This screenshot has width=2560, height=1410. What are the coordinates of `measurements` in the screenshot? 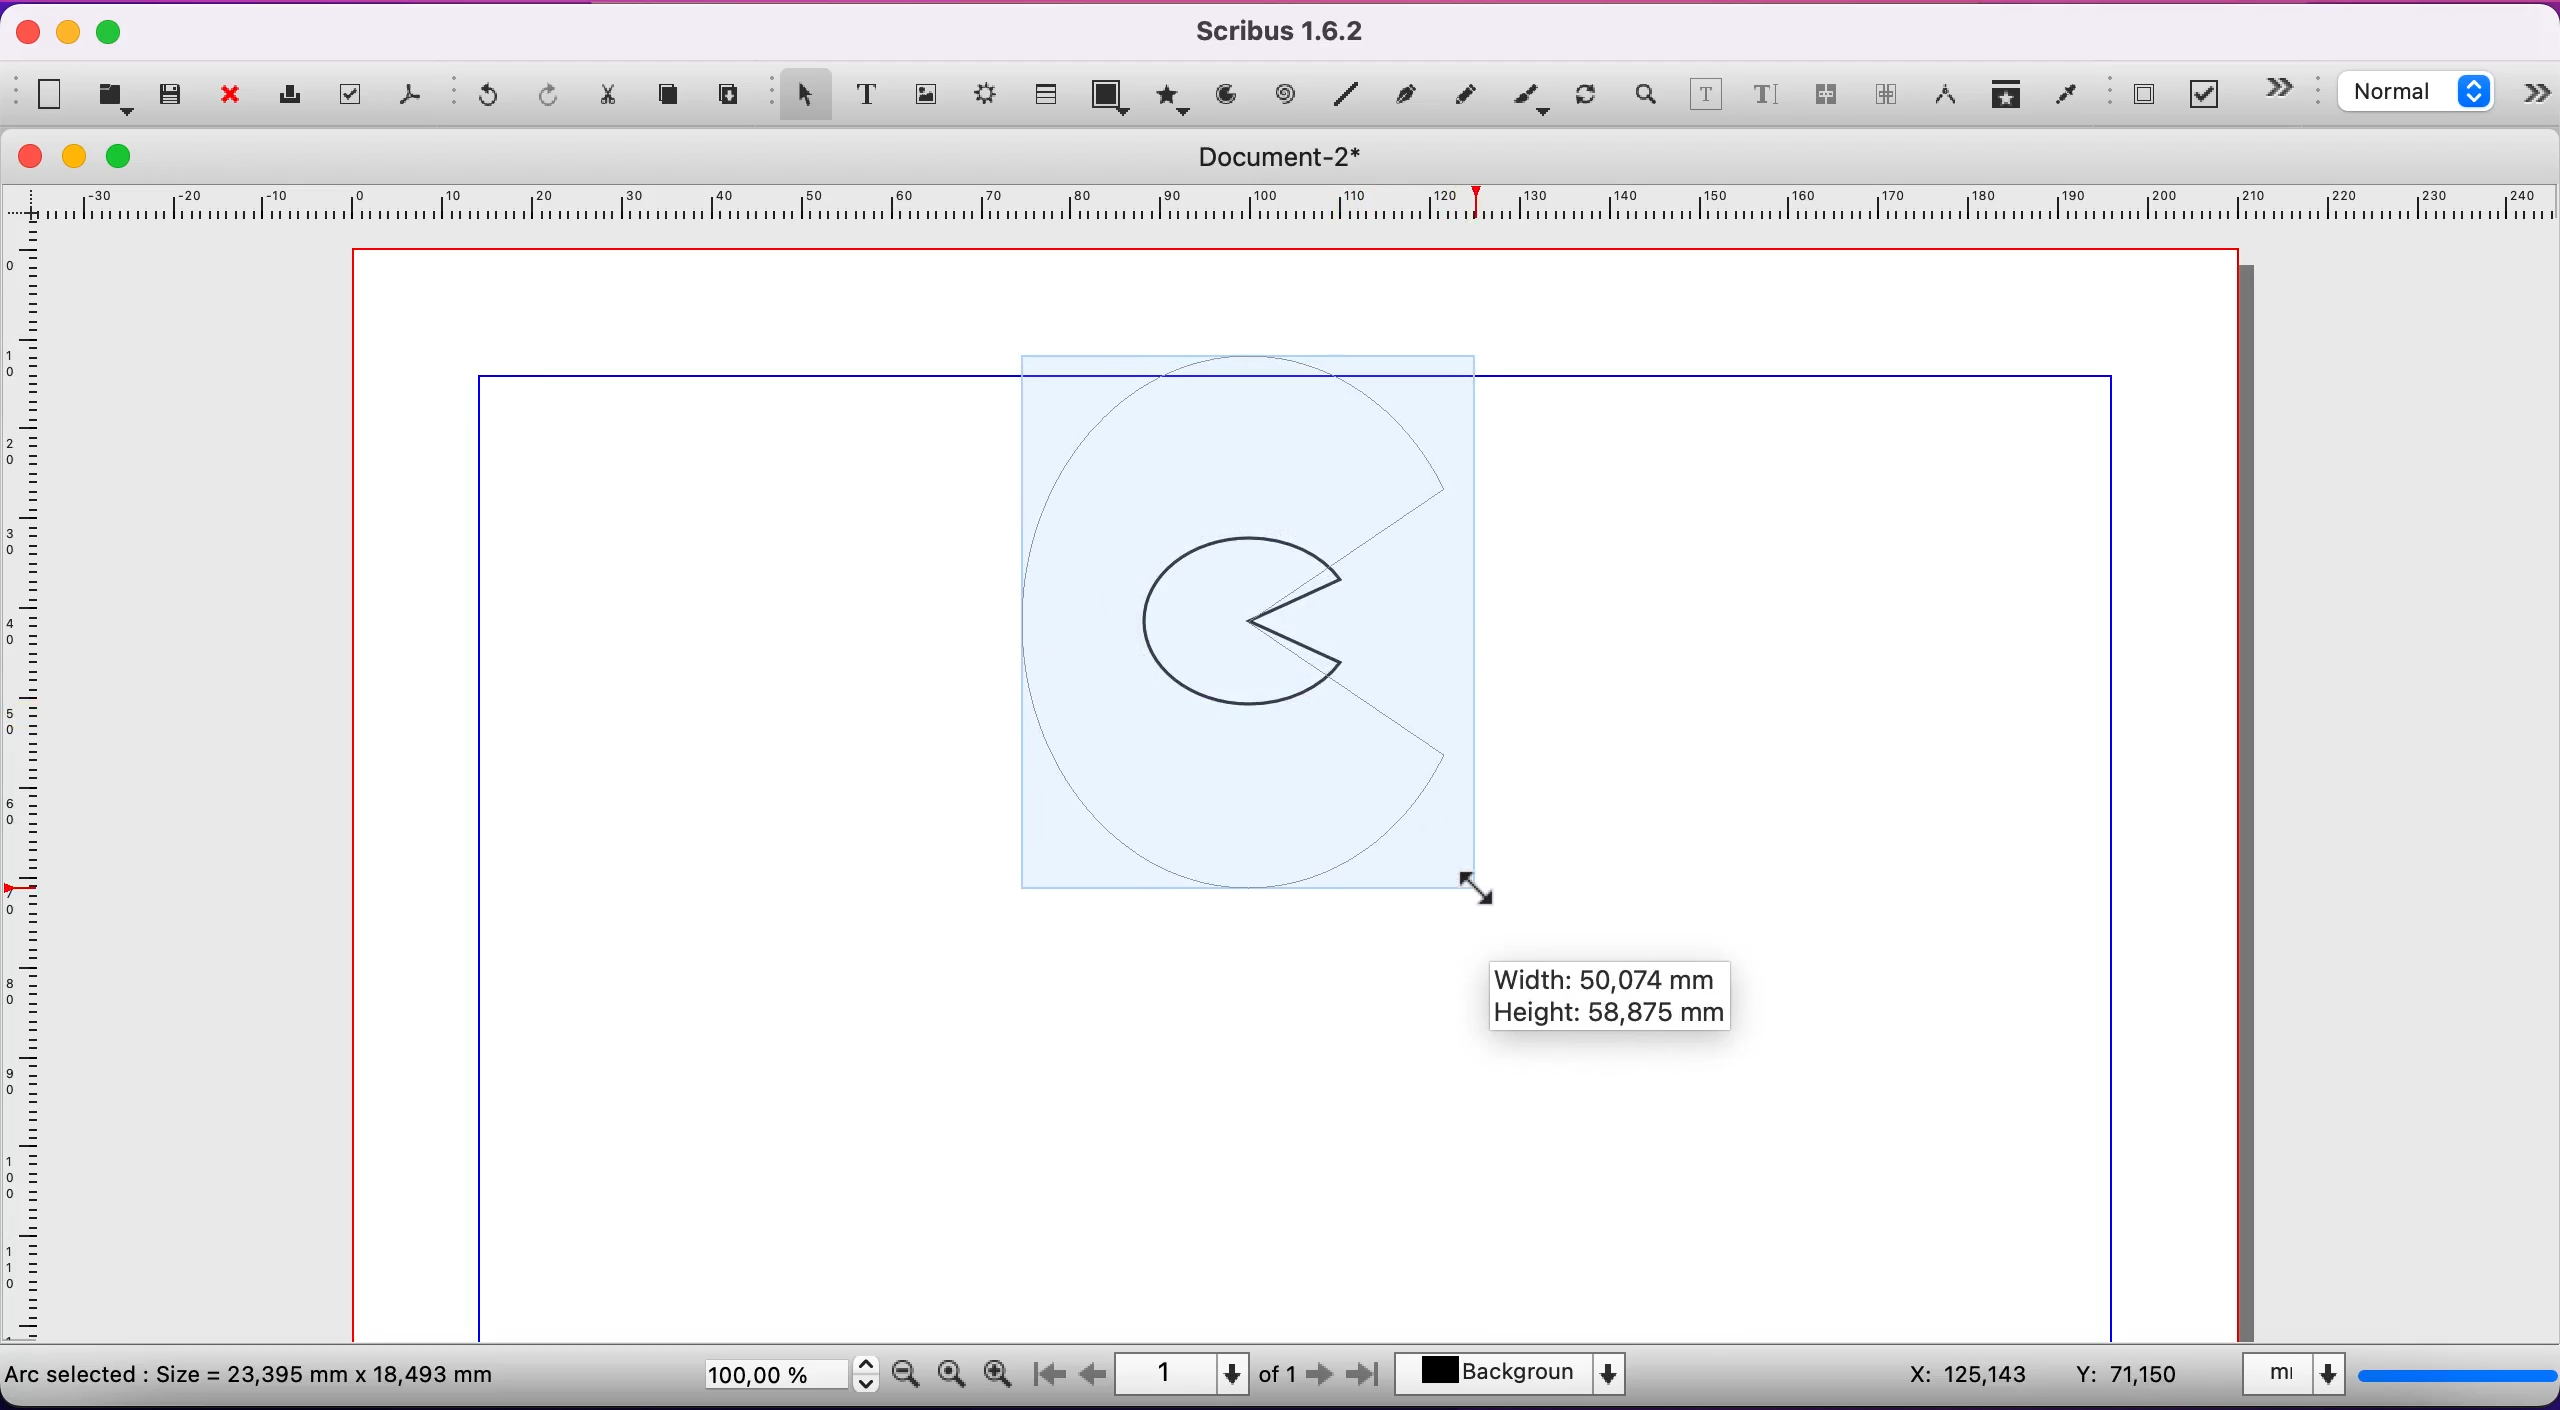 It's located at (1946, 97).